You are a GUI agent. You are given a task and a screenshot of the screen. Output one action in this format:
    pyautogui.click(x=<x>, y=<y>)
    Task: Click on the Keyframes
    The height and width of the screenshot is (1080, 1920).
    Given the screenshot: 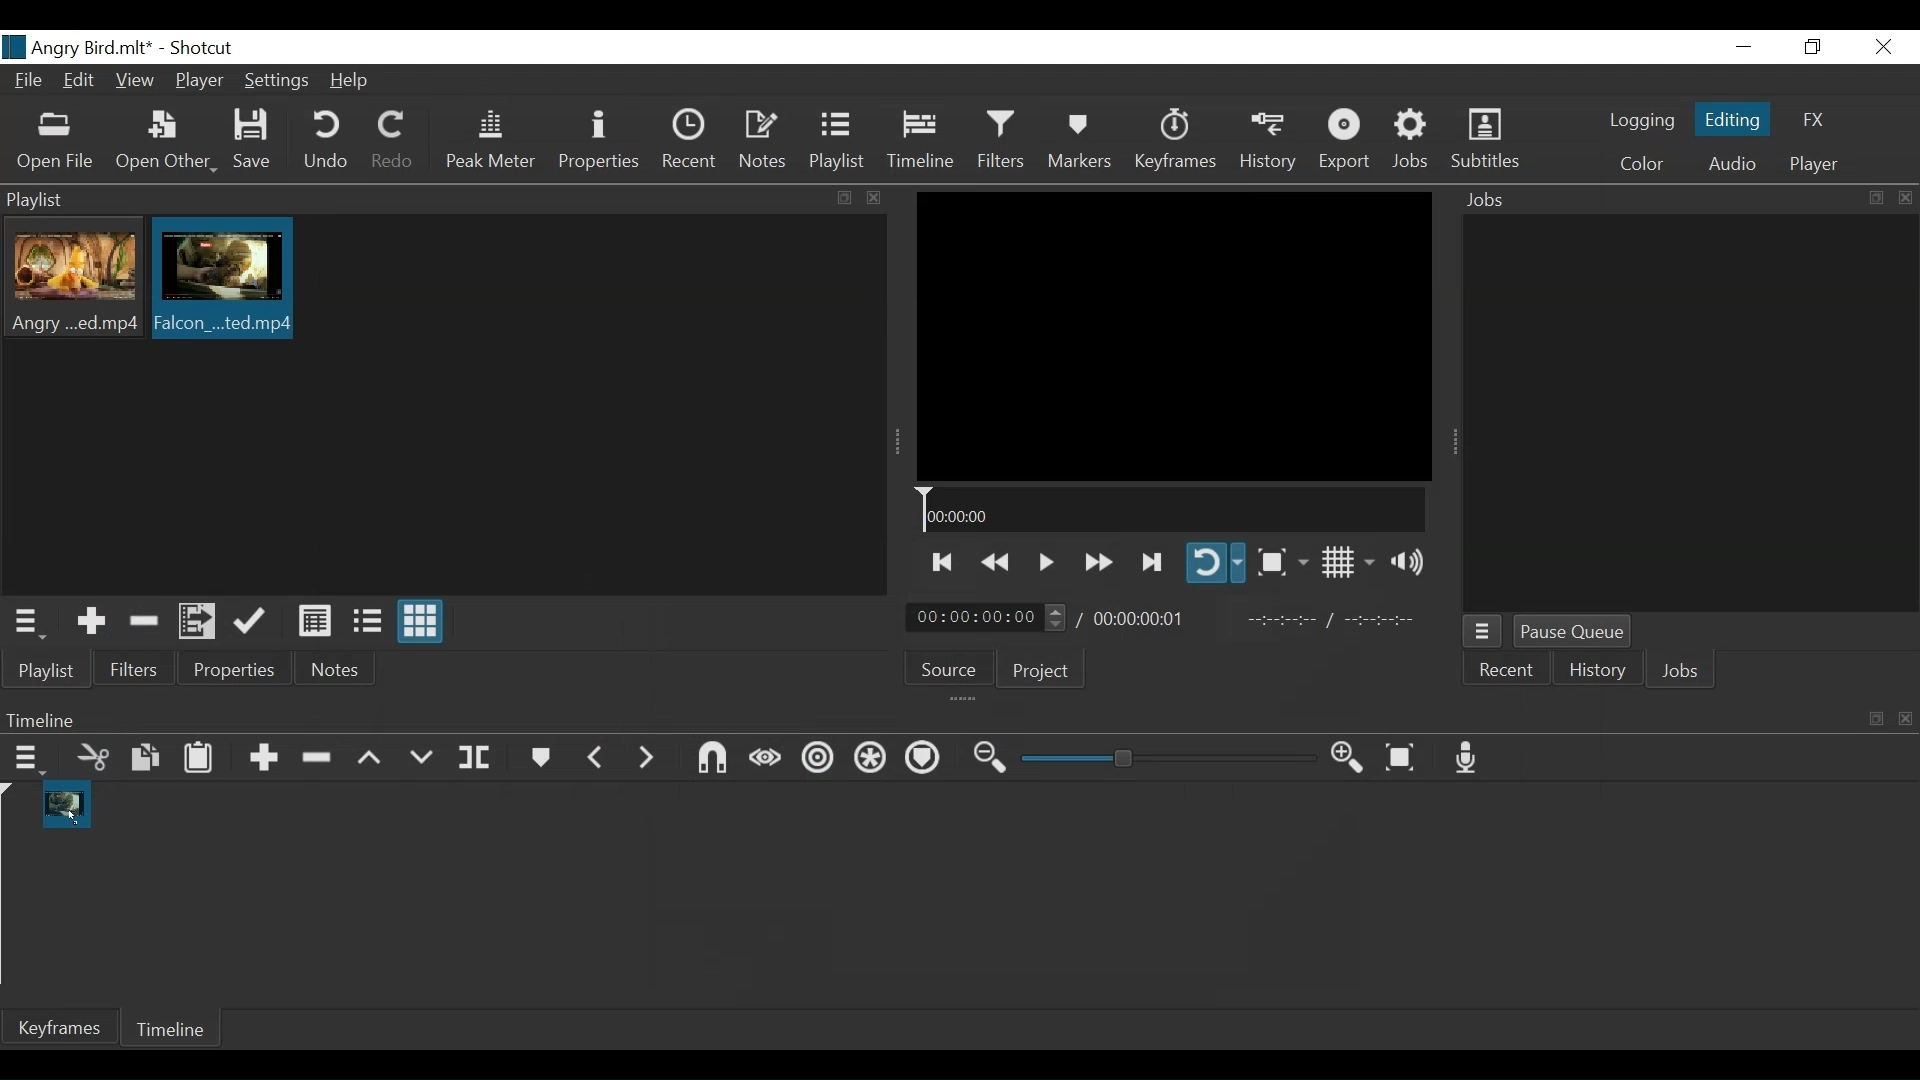 What is the action you would take?
    pyautogui.click(x=1174, y=140)
    